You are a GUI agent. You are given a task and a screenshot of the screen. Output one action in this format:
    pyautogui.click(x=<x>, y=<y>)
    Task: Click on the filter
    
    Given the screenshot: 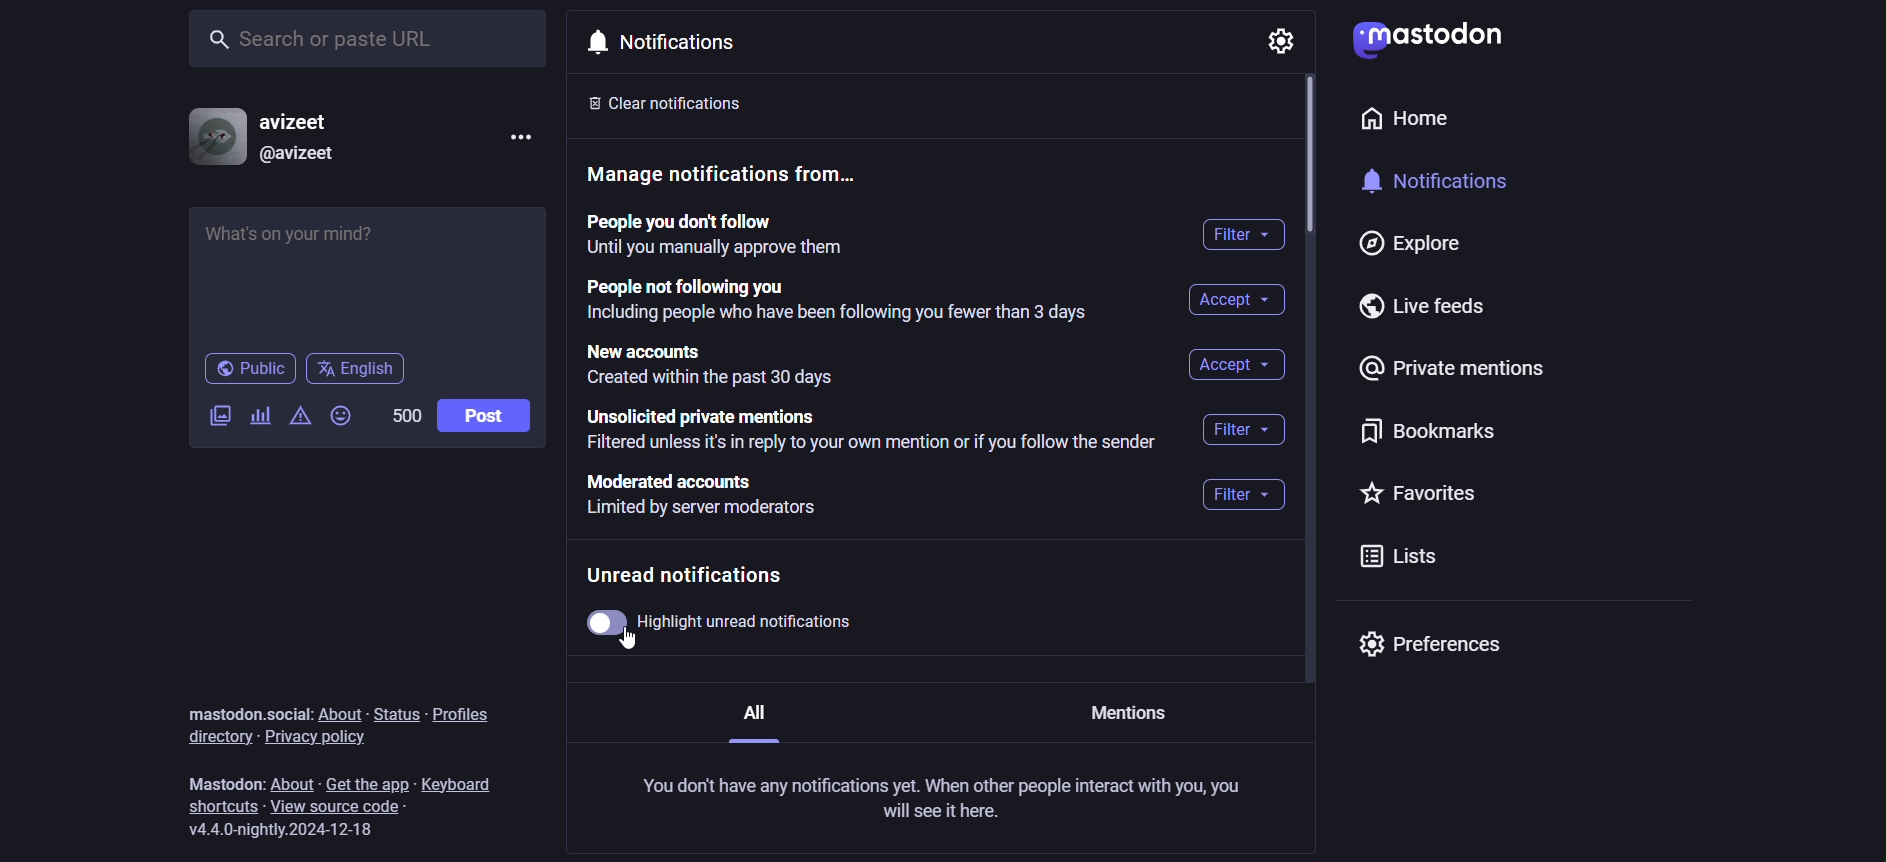 What is the action you would take?
    pyautogui.click(x=1243, y=429)
    